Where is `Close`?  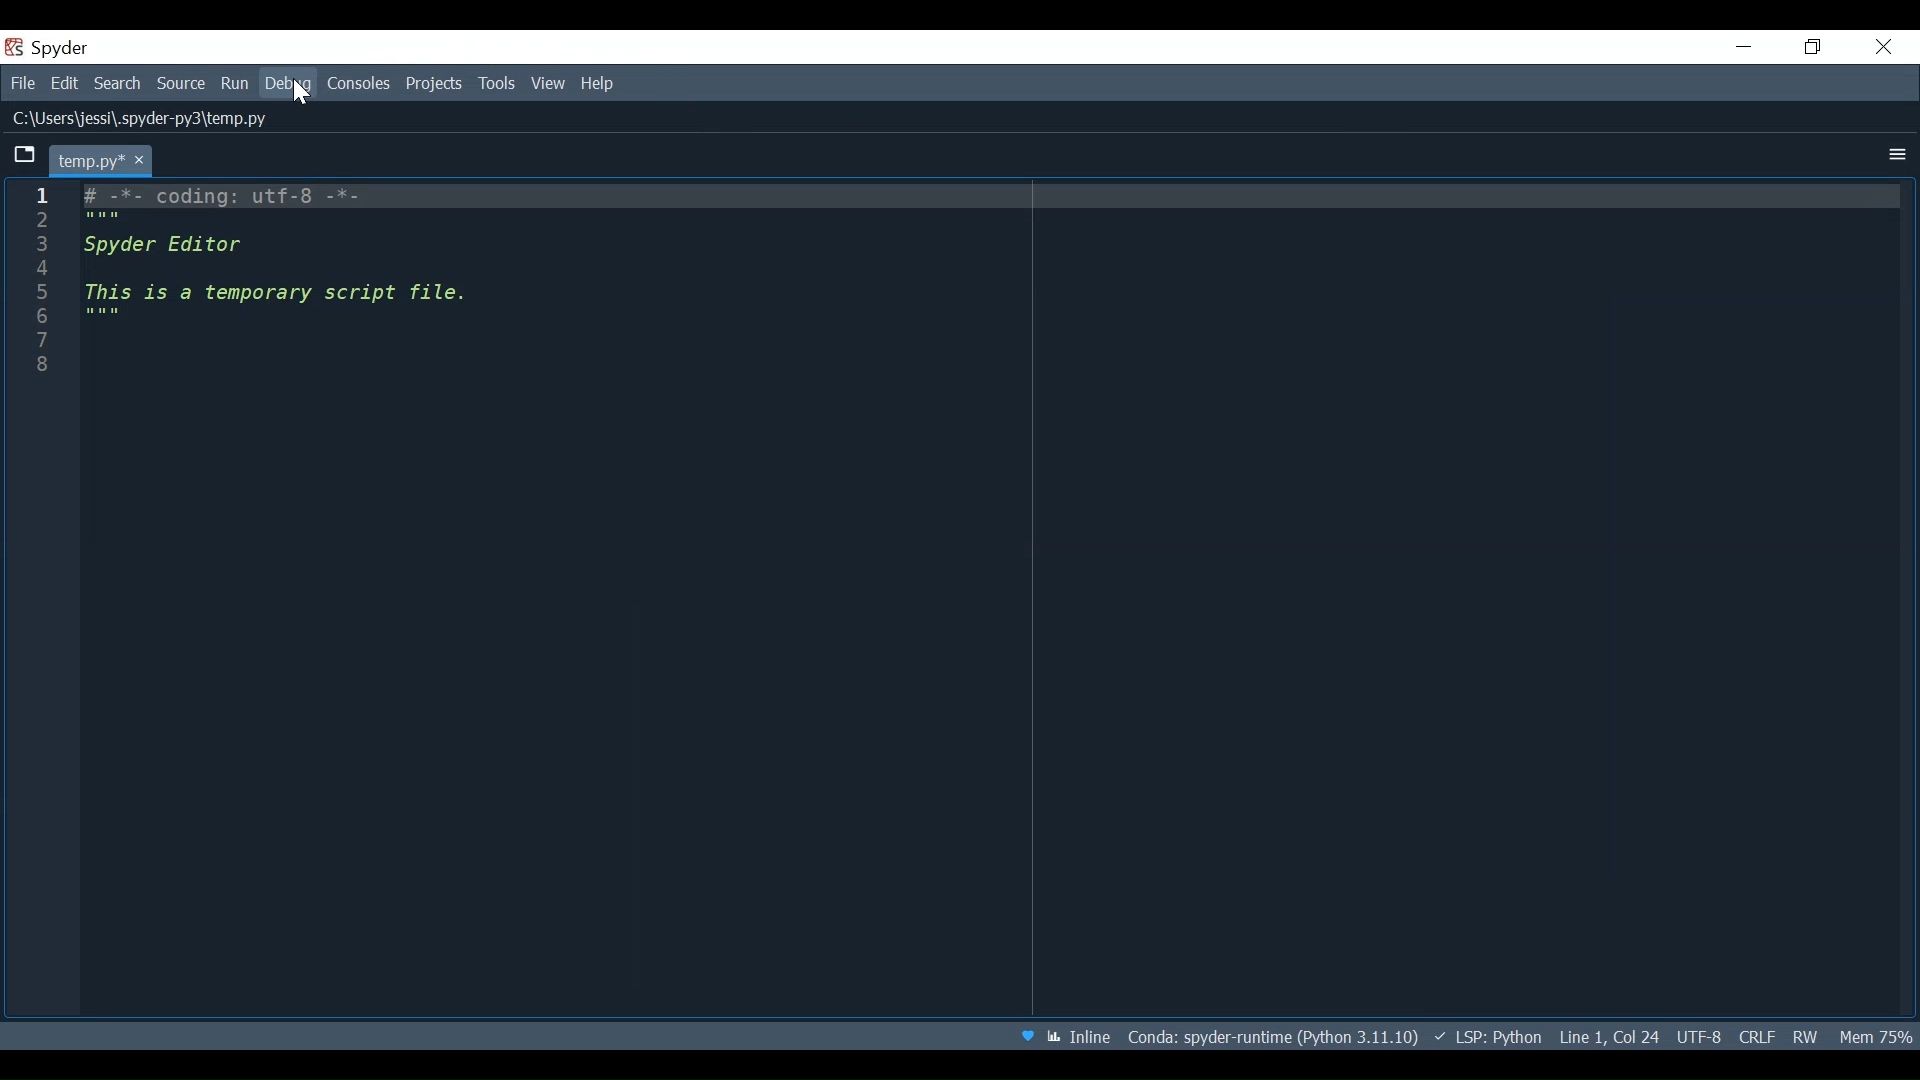 Close is located at coordinates (1883, 46).